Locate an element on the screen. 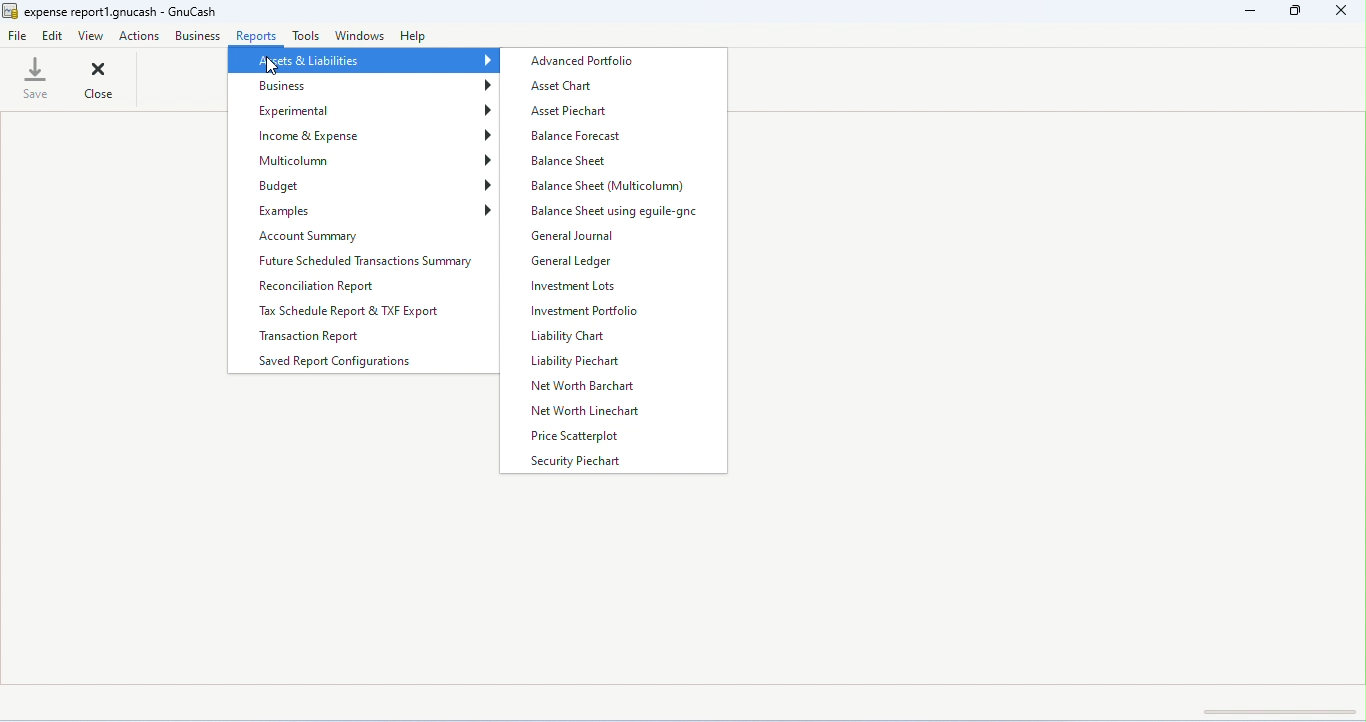 This screenshot has height=722, width=1366. expense report1.gnucash-gnucash is located at coordinates (112, 12).